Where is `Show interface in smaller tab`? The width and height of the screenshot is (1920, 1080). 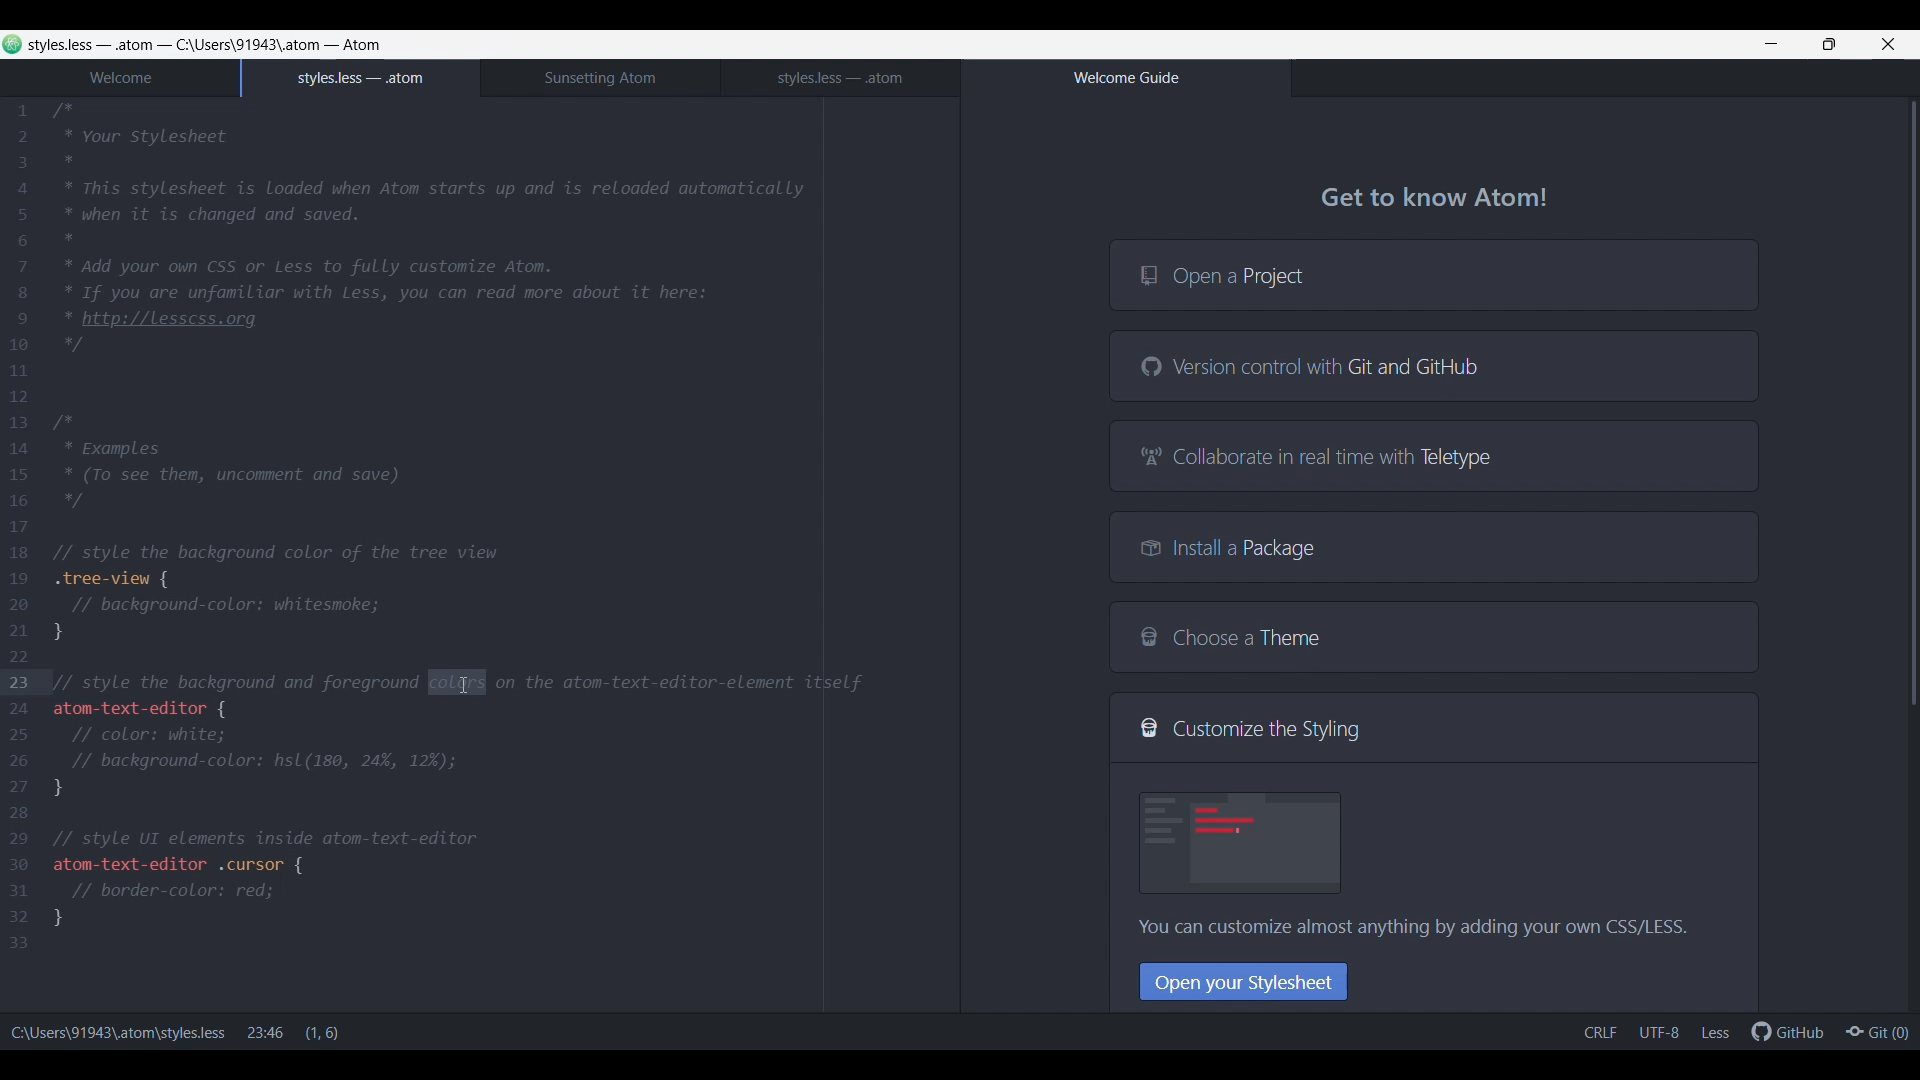
Show interface in smaller tab is located at coordinates (1829, 44).